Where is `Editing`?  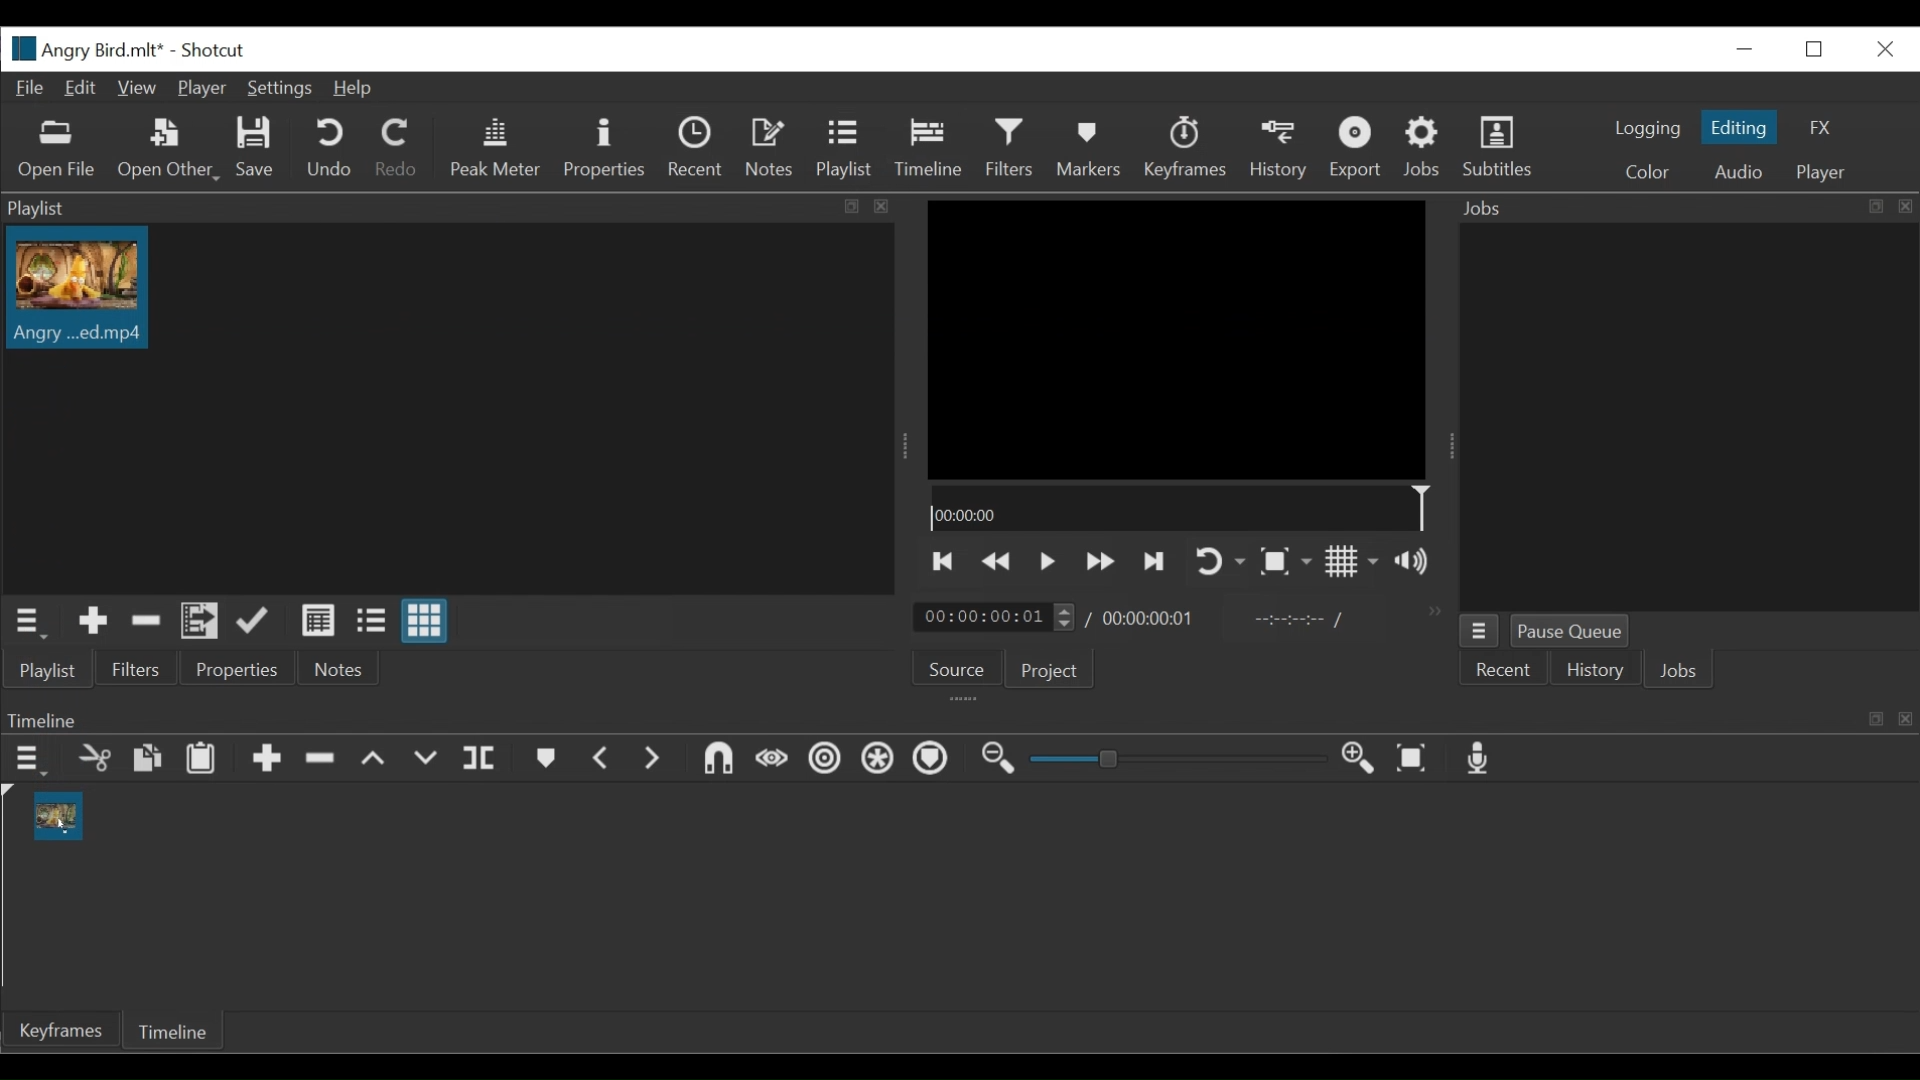
Editing is located at coordinates (1742, 127).